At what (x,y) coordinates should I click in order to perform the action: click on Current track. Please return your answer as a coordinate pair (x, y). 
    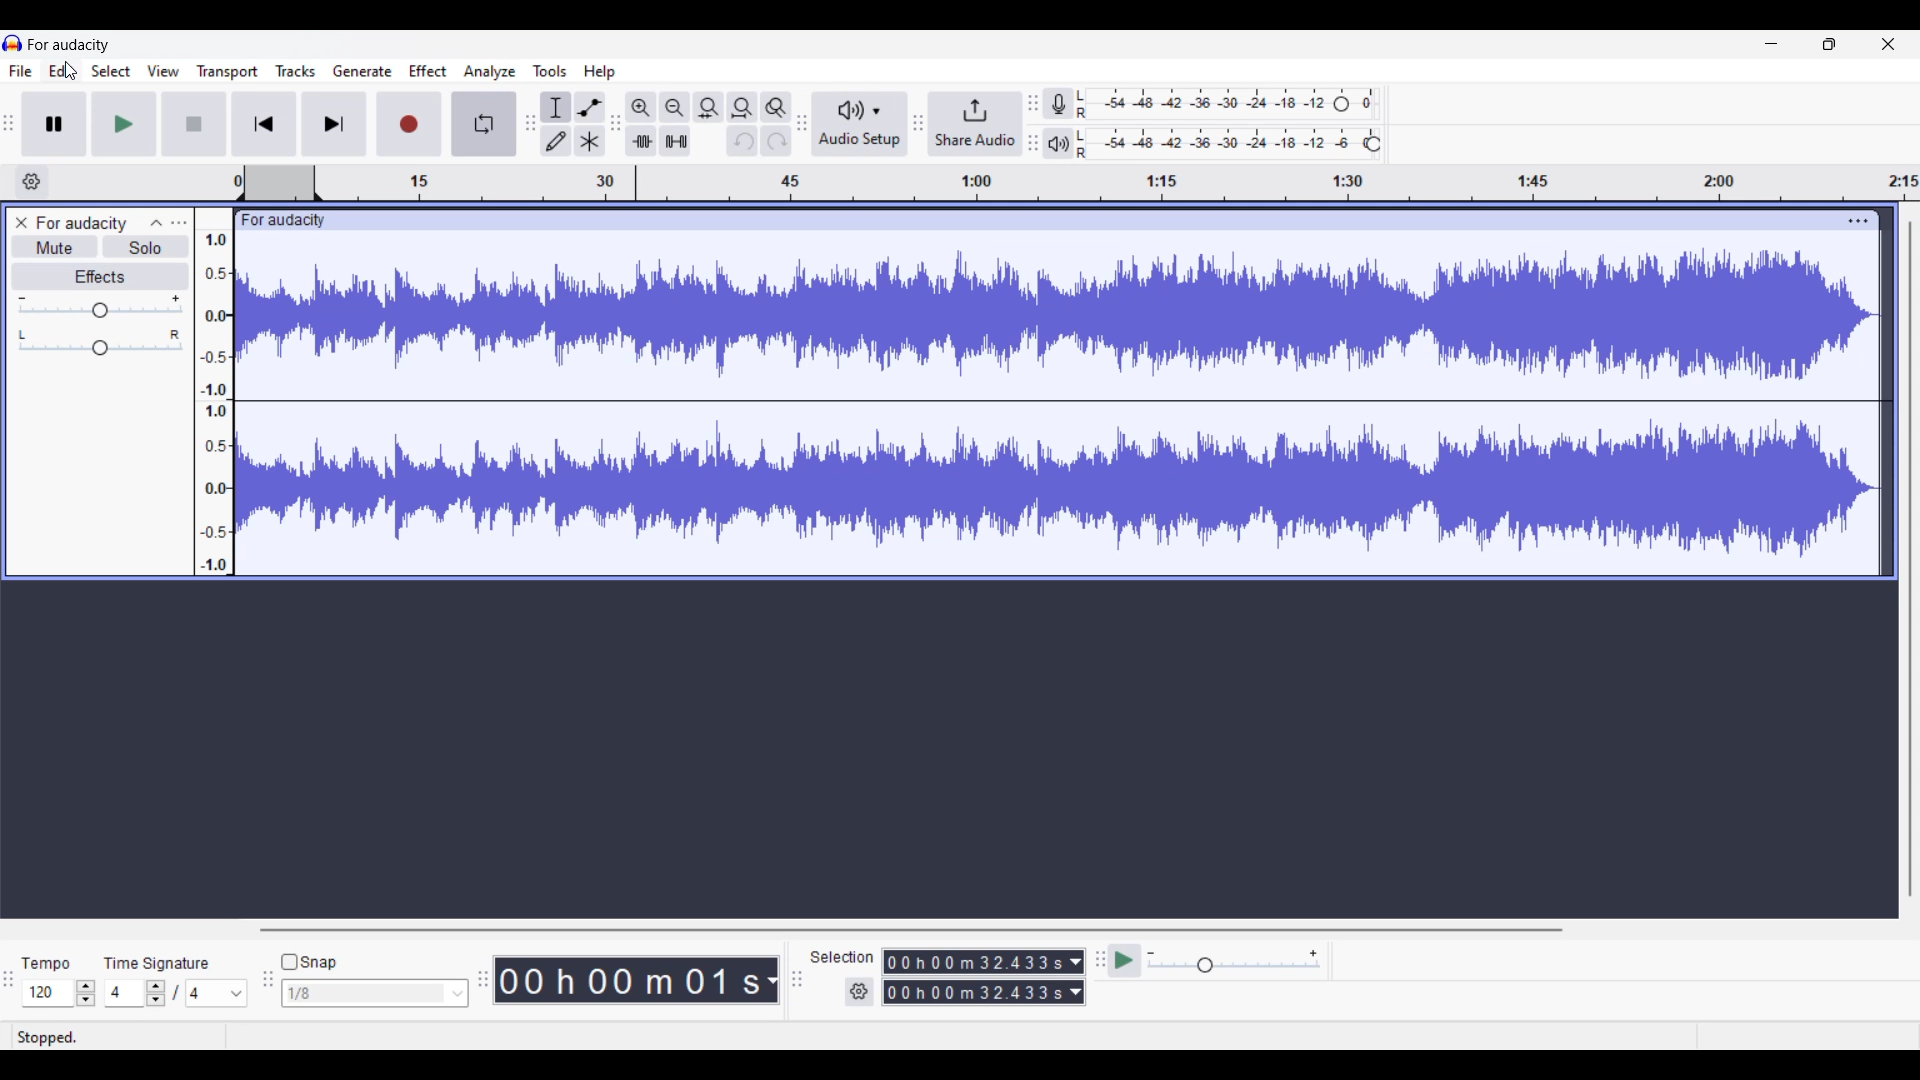
    Looking at the image, I should click on (1040, 392).